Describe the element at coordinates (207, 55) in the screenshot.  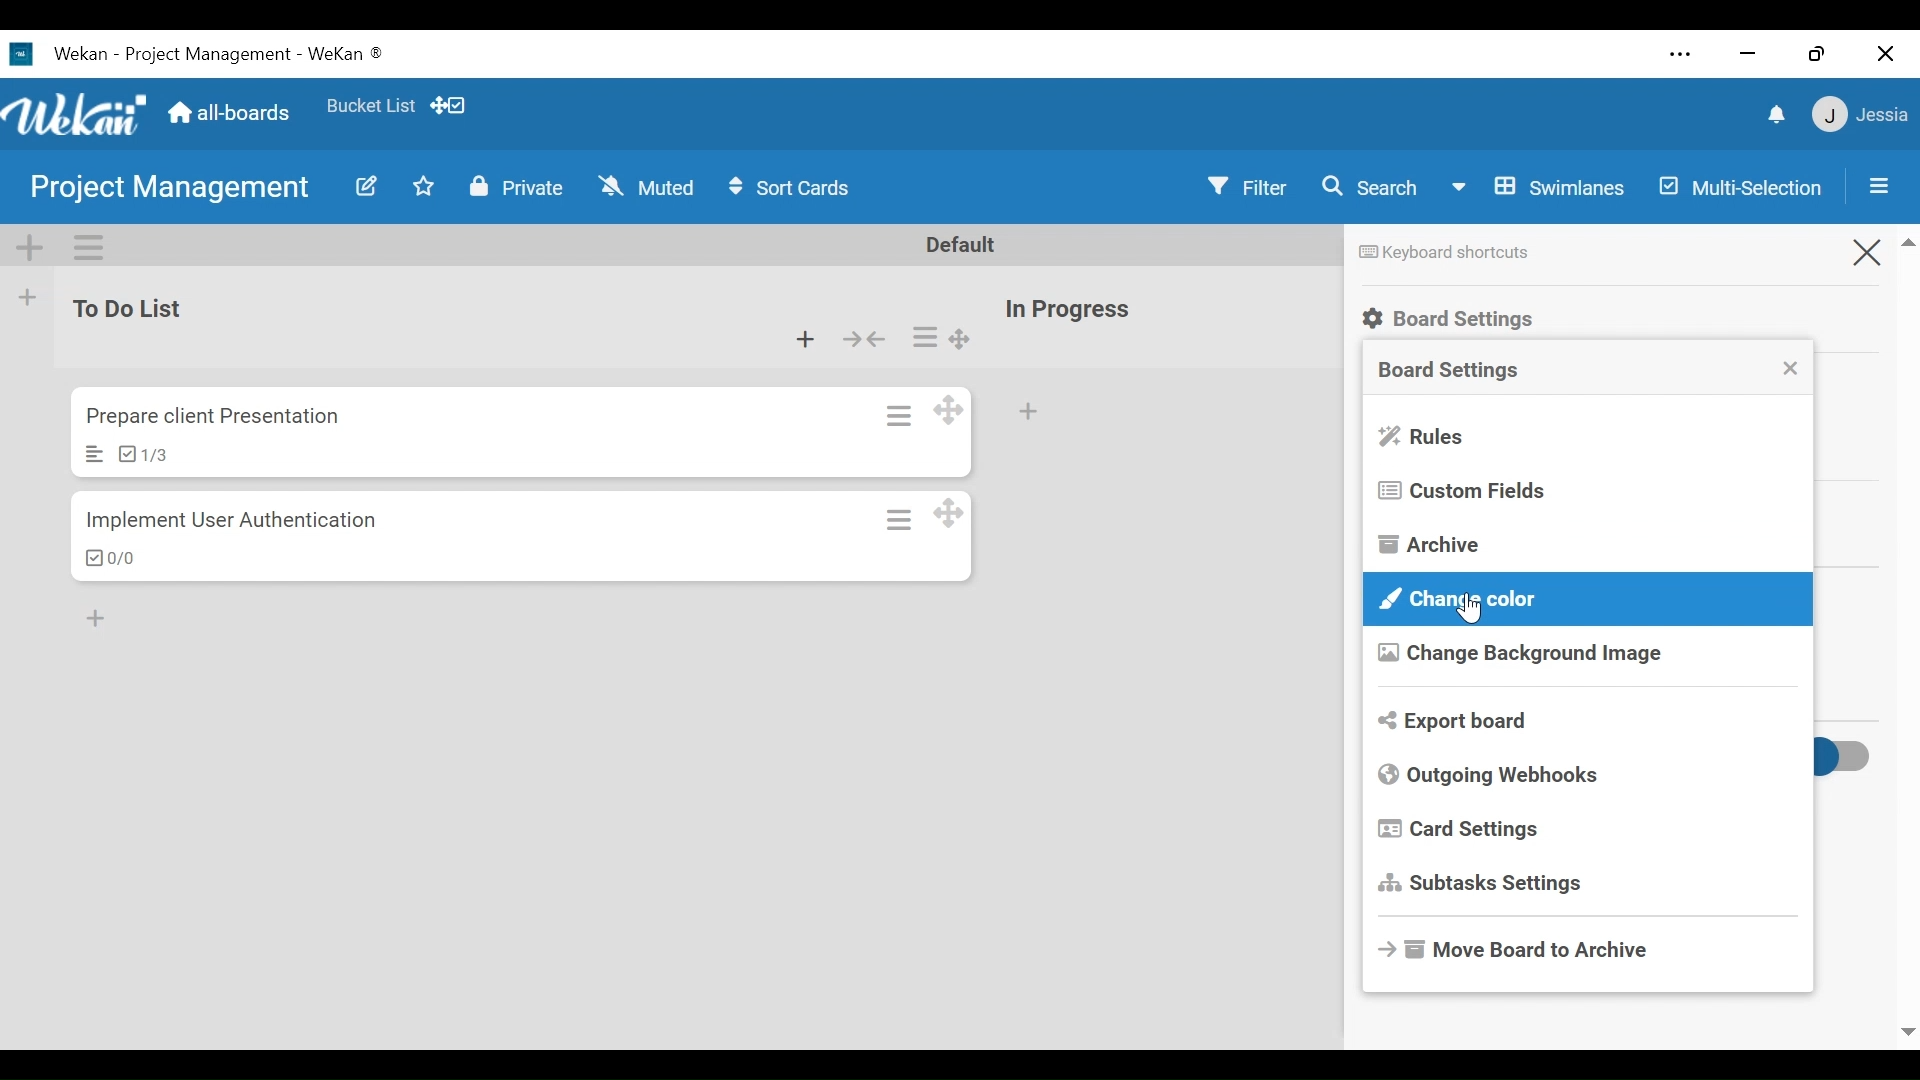
I see `Wekan Desktop icon` at that location.